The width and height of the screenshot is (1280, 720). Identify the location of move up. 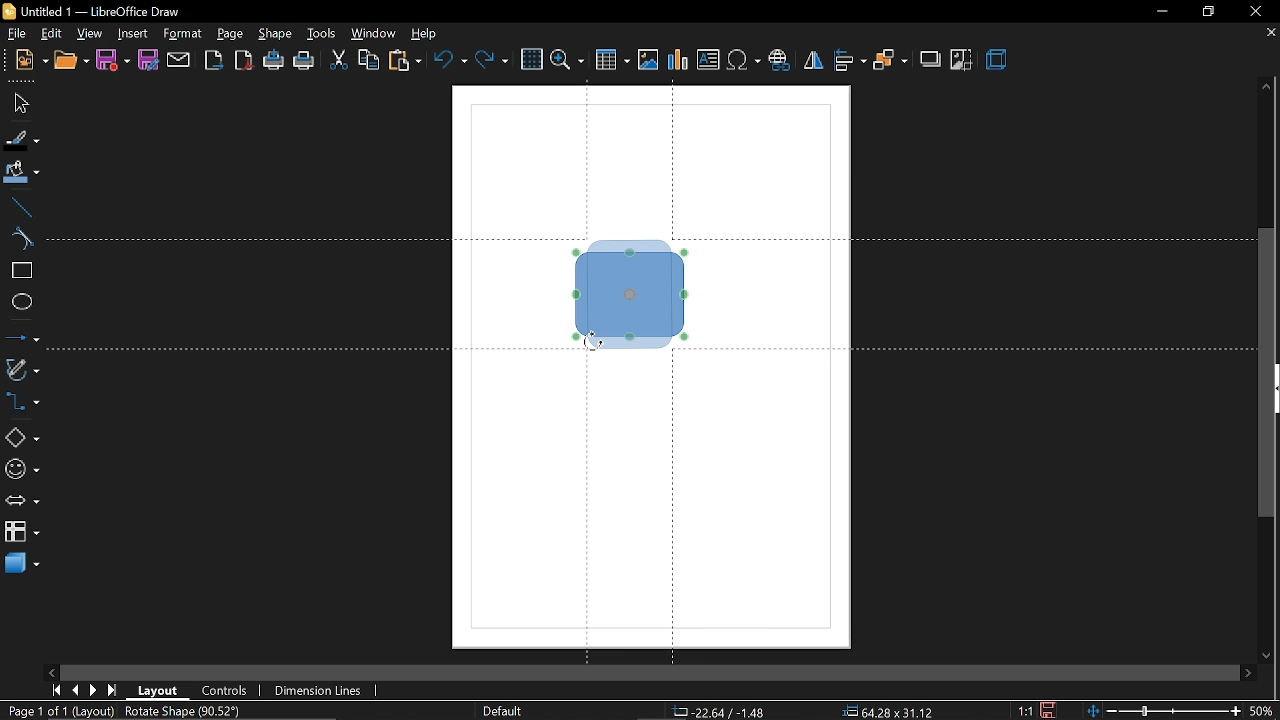
(1268, 87).